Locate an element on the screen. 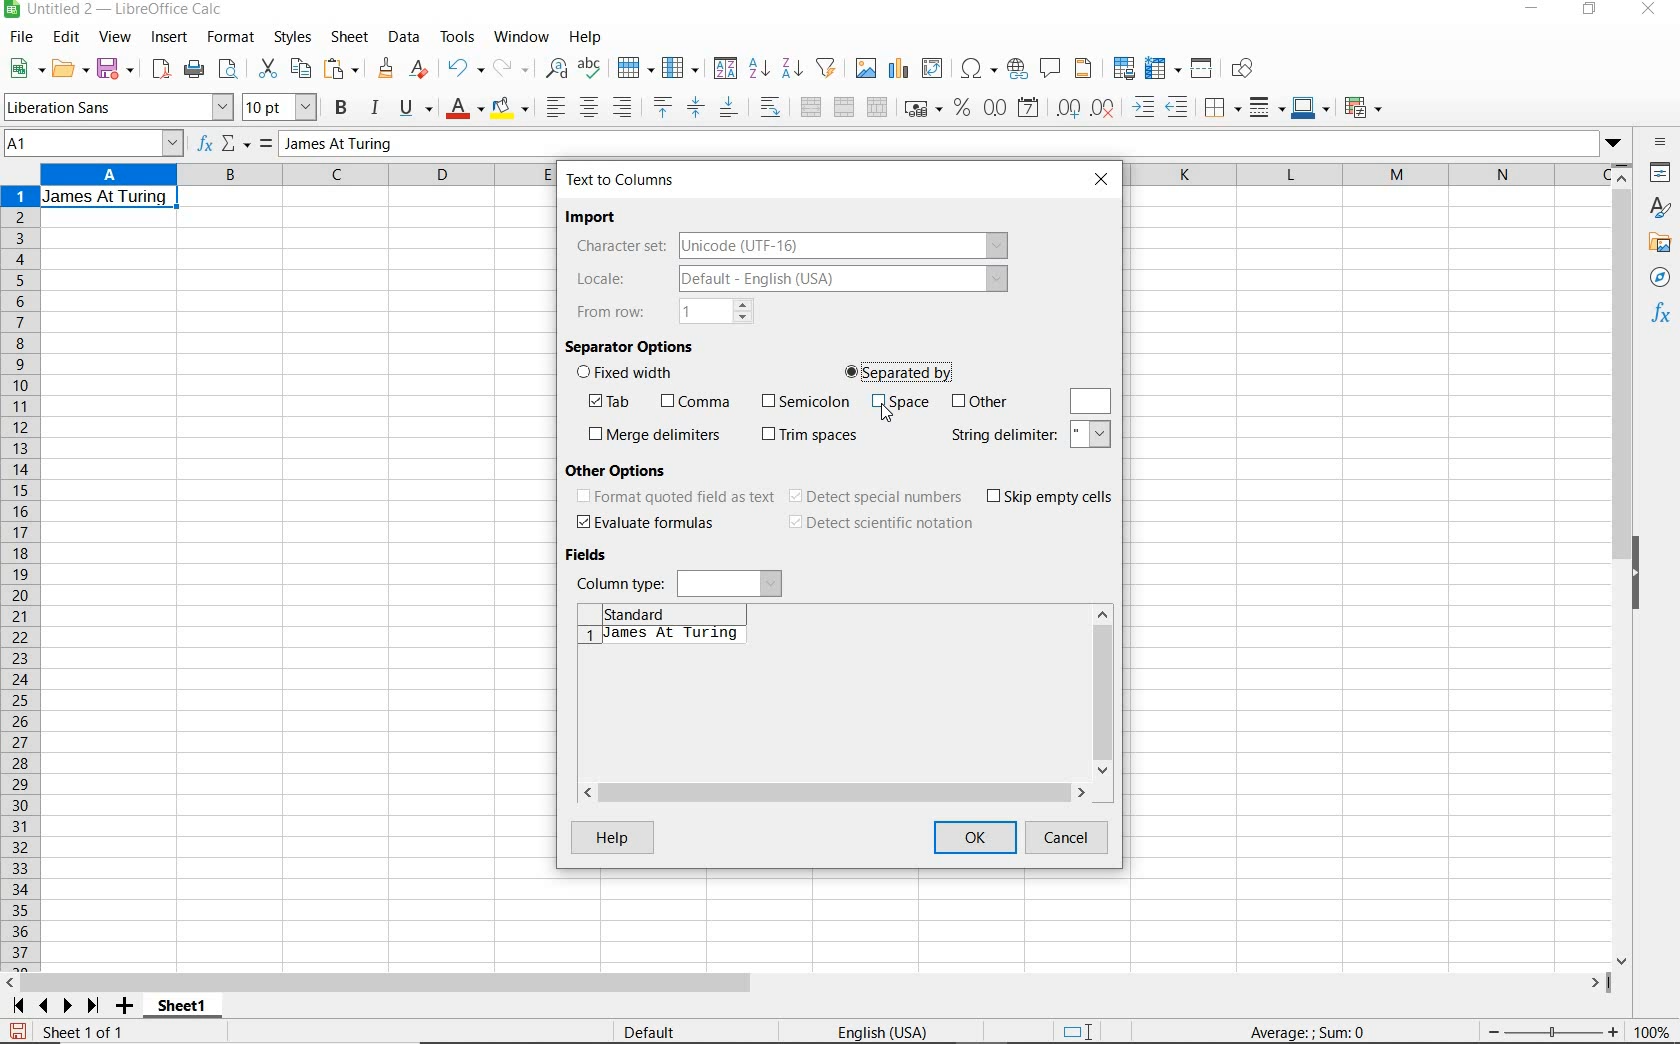 Image resolution: width=1680 pixels, height=1044 pixels. format as date is located at coordinates (1030, 110).